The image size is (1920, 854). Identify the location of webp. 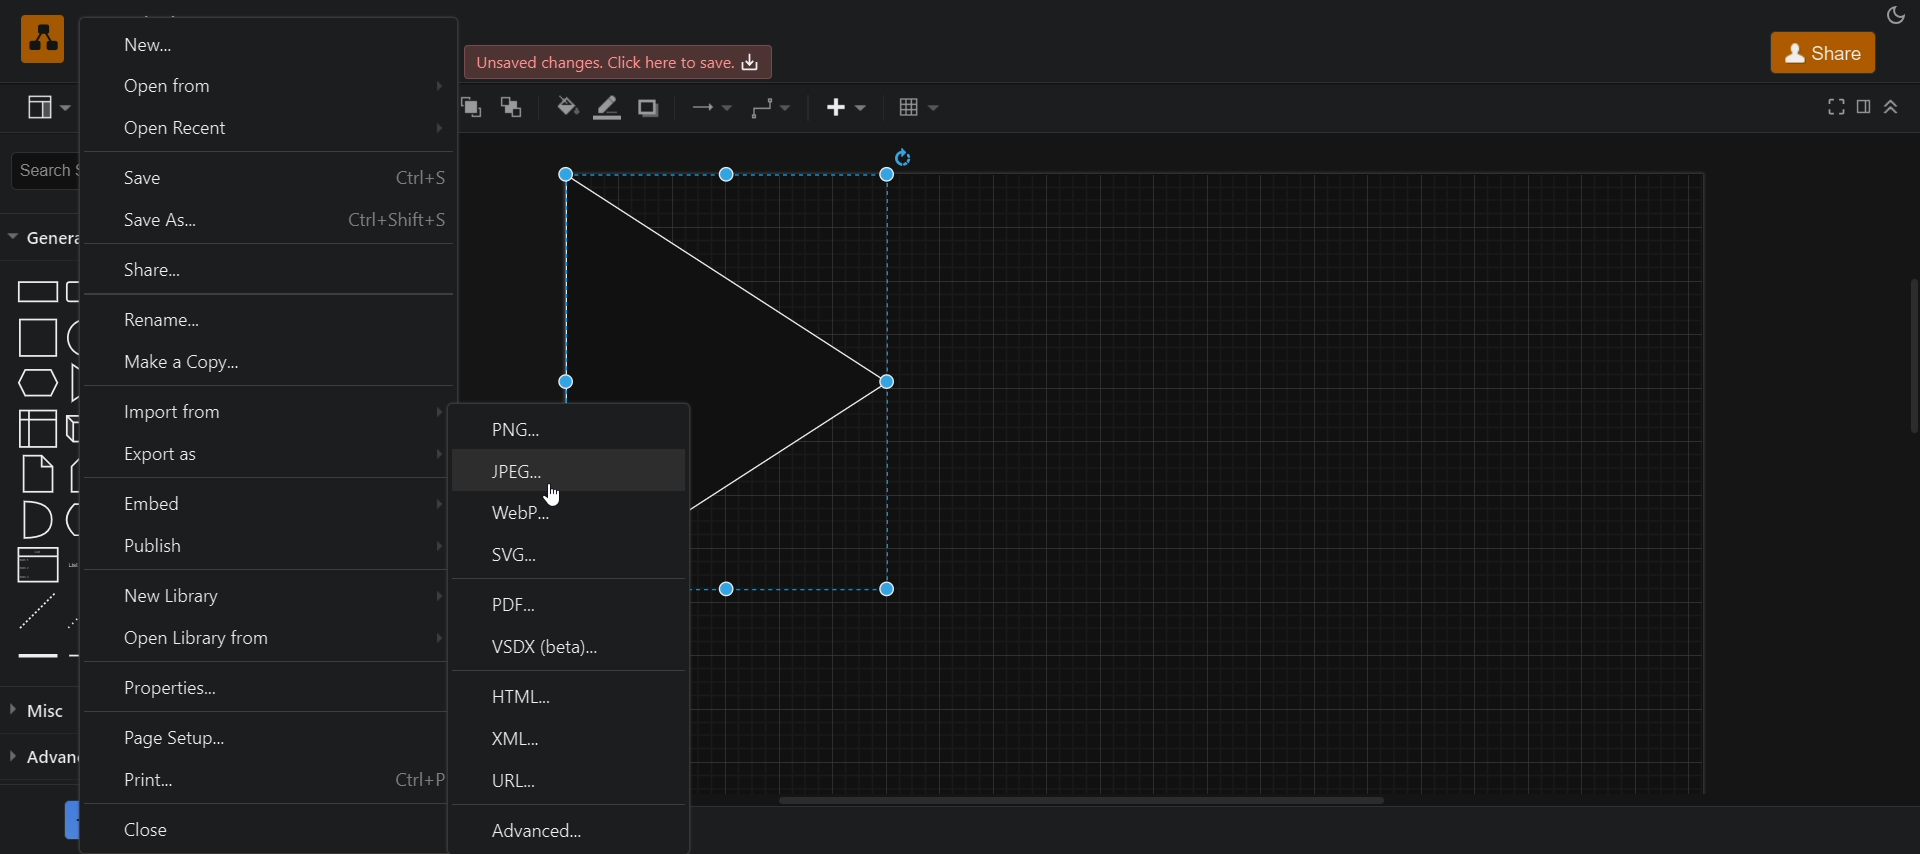
(568, 513).